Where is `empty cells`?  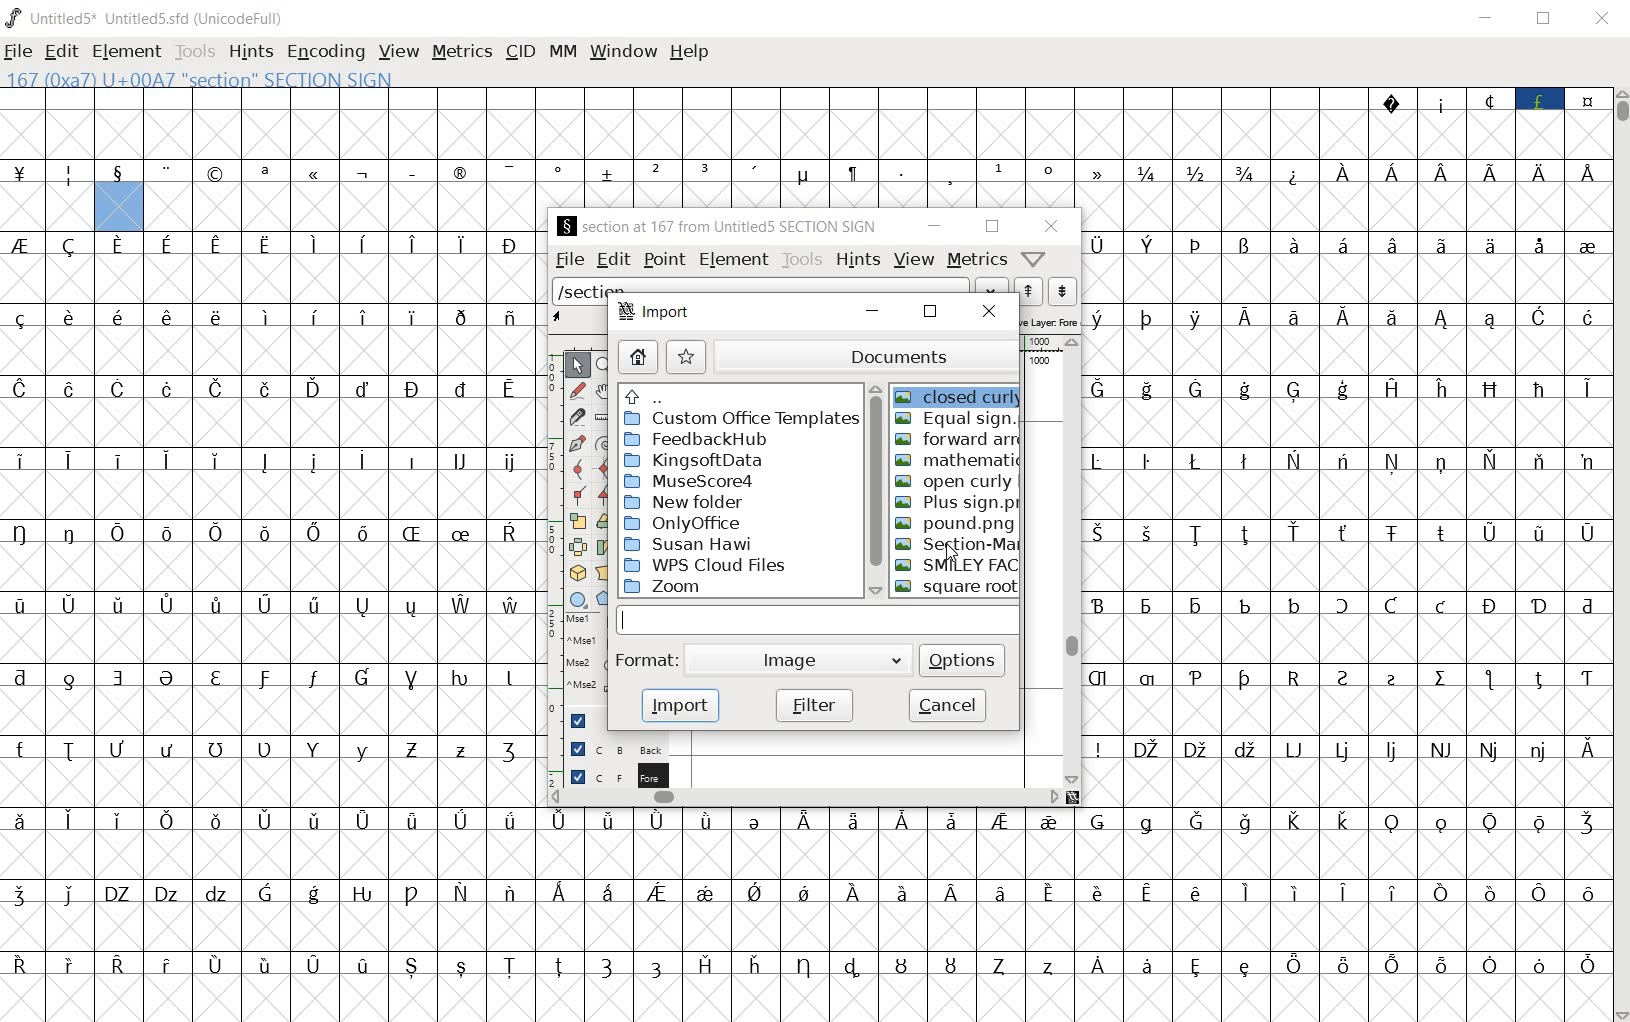
empty cells is located at coordinates (270, 637).